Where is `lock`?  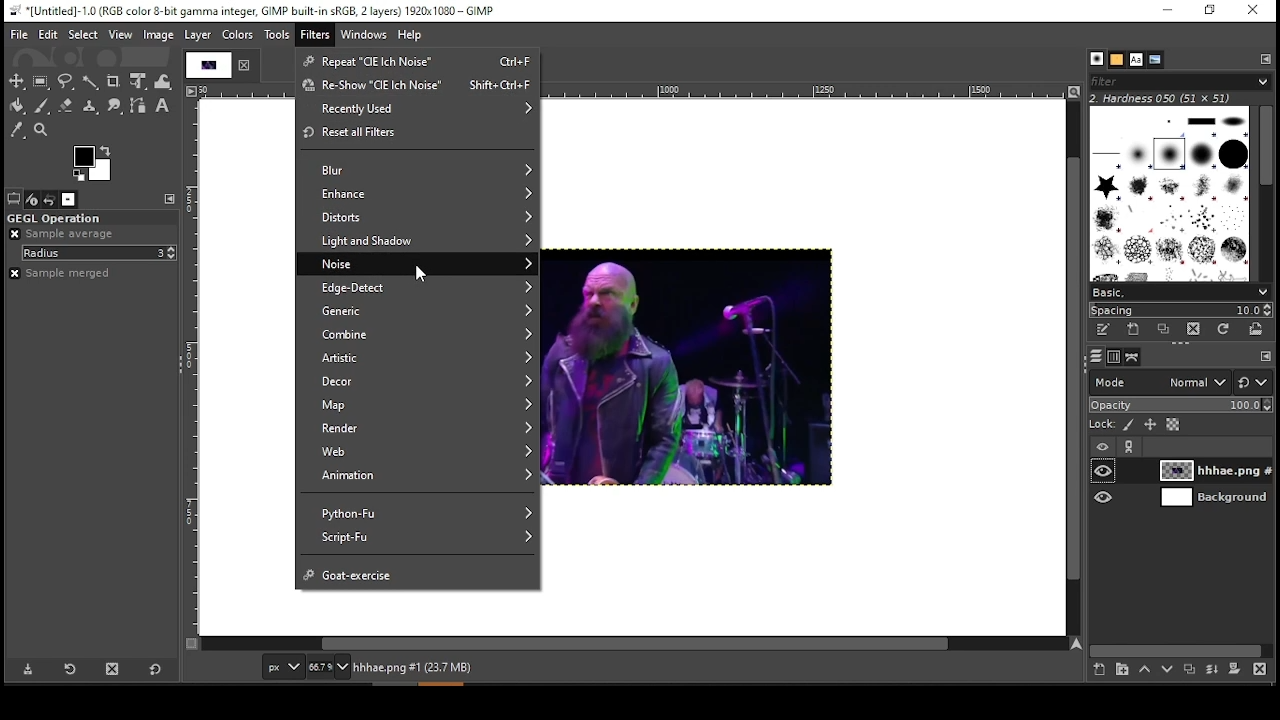 lock is located at coordinates (1100, 425).